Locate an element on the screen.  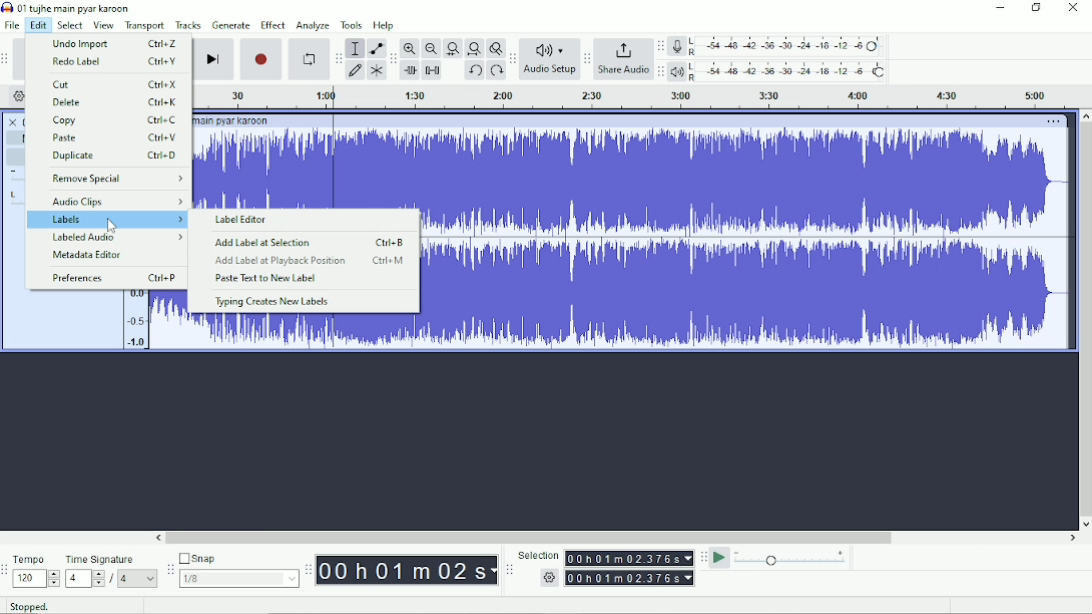
Time signature is located at coordinates (112, 569).